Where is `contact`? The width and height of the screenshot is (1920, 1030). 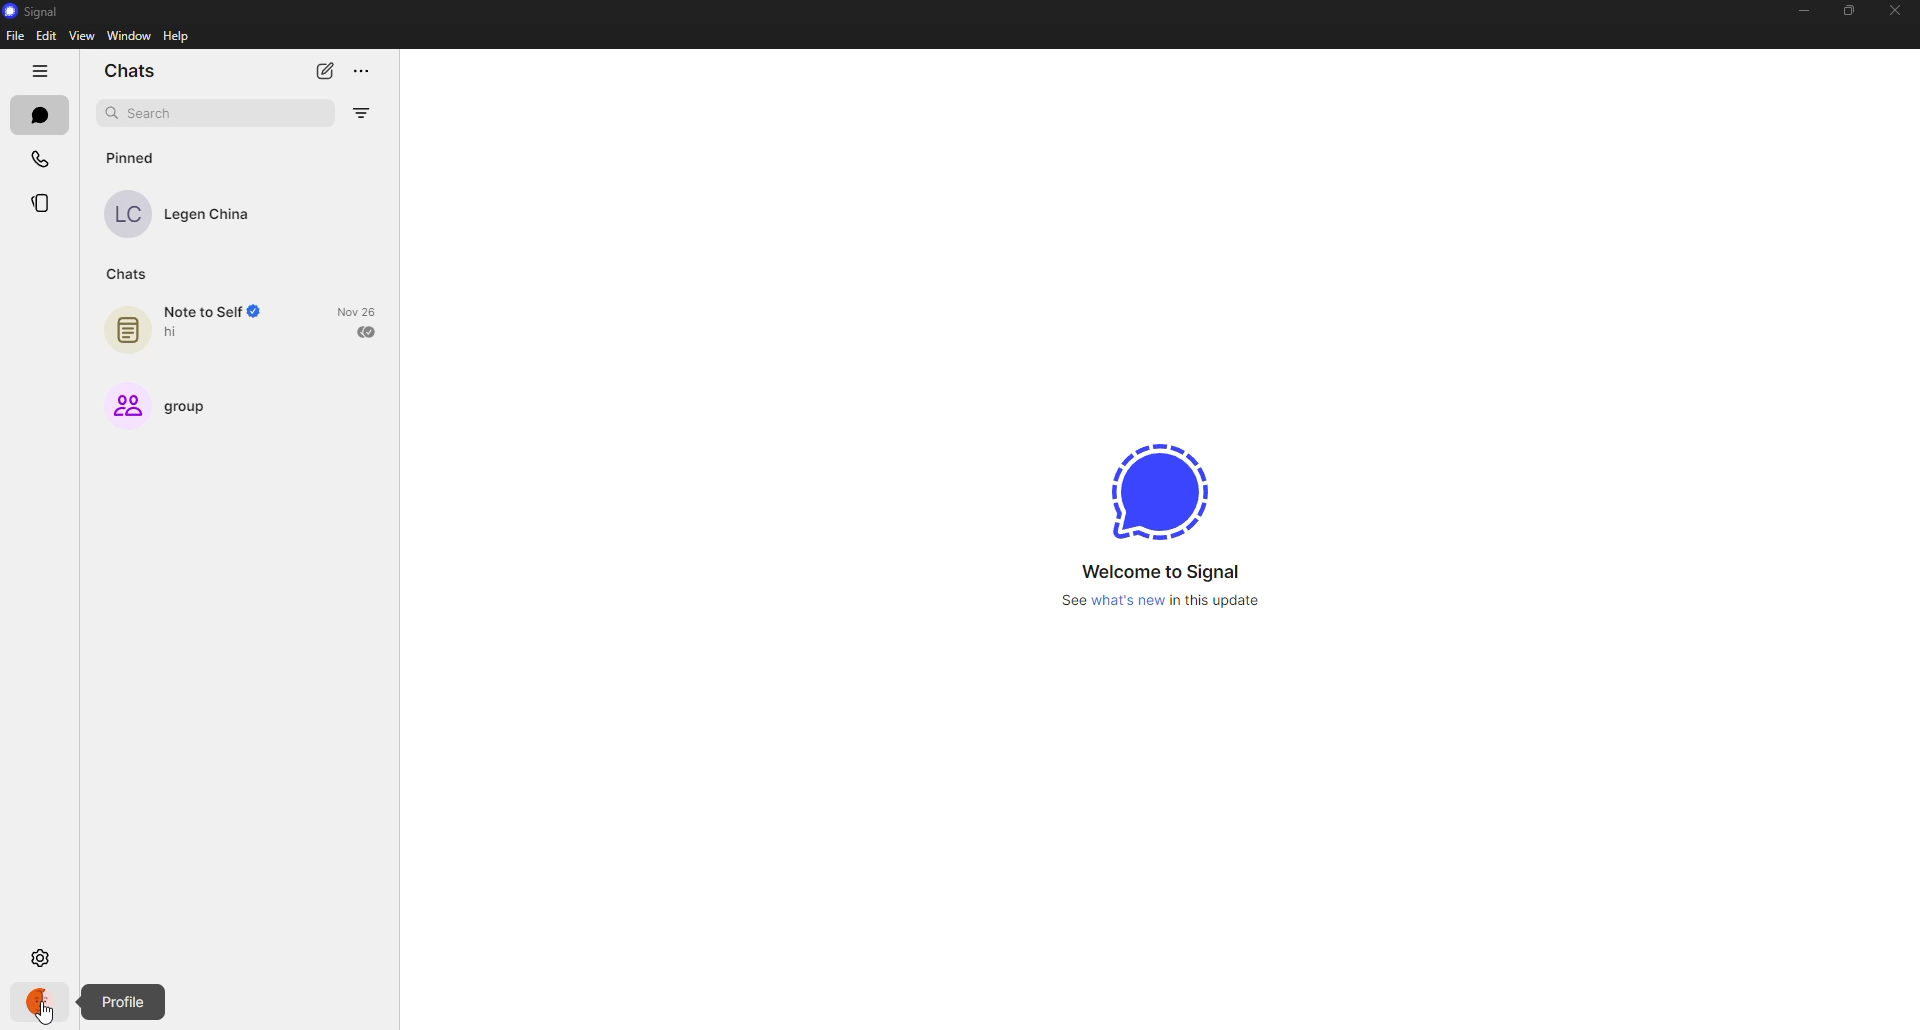
contact is located at coordinates (183, 213).